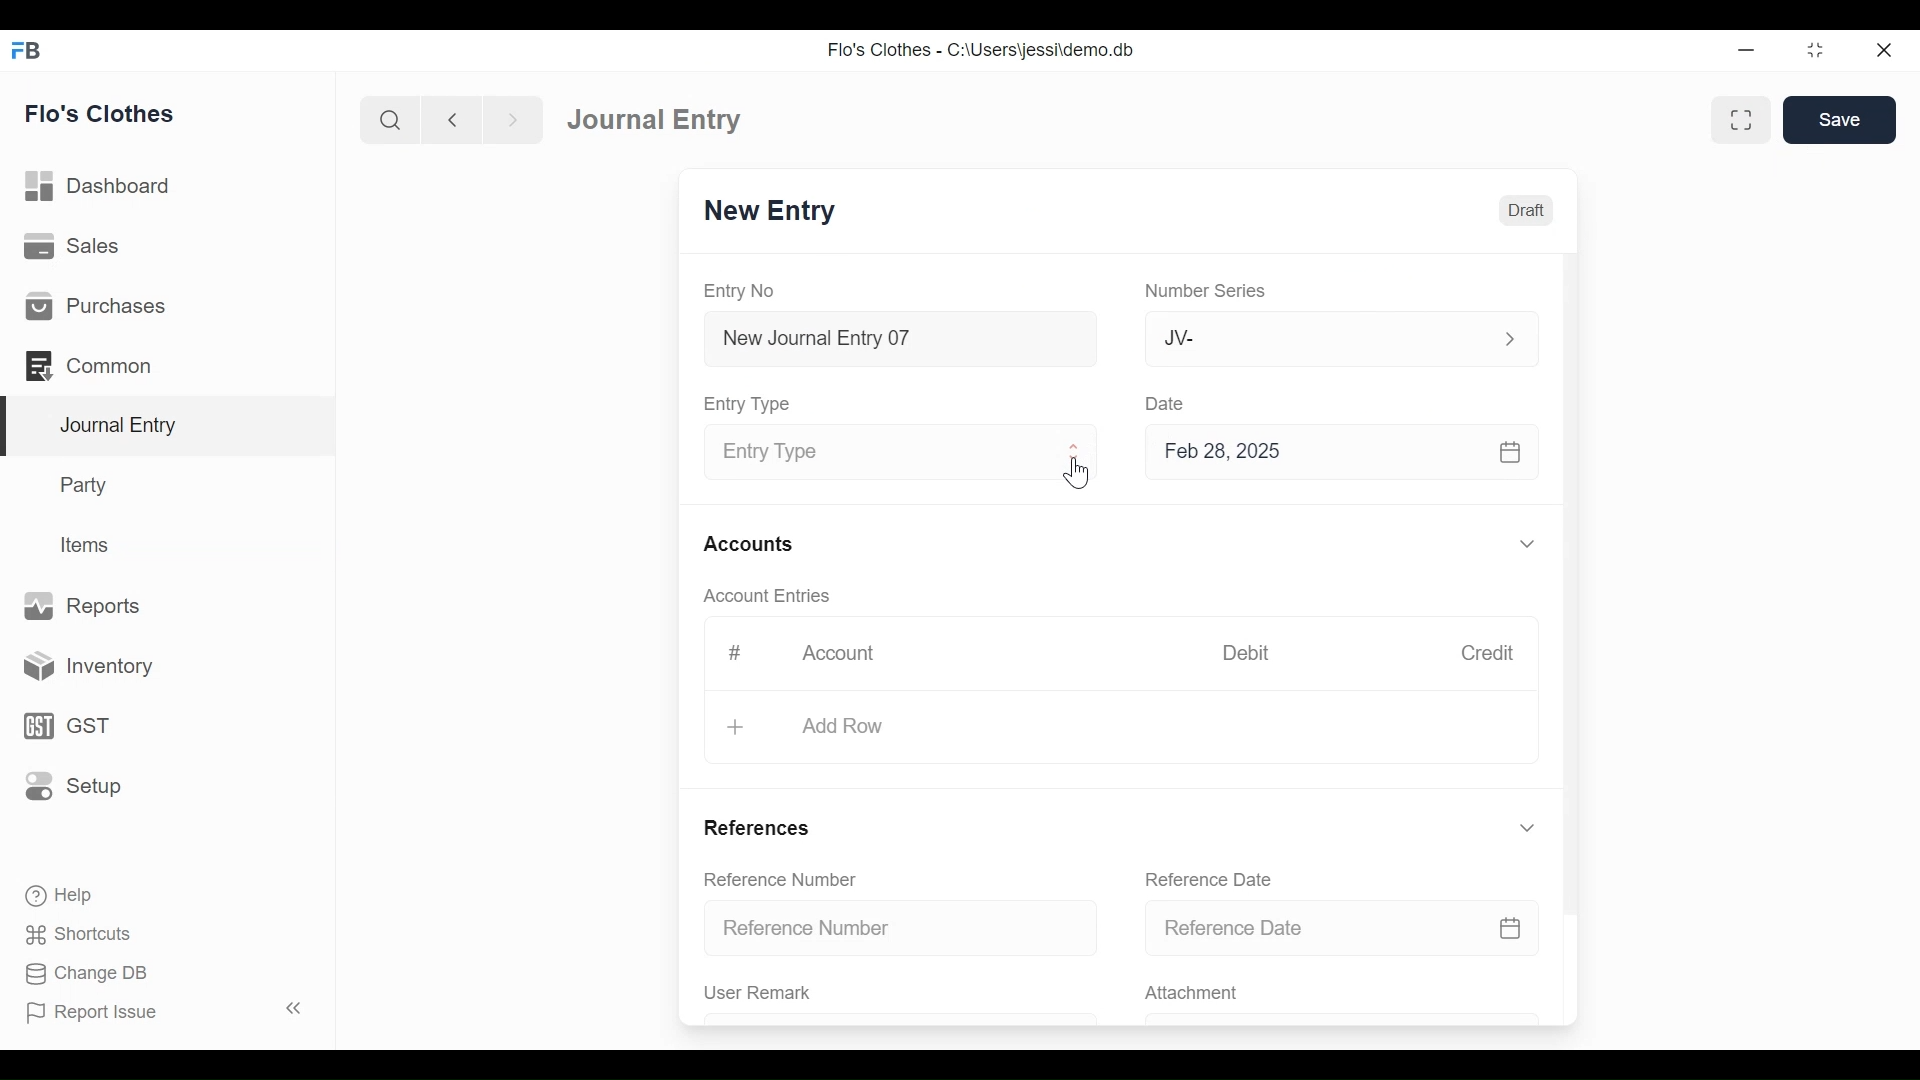 This screenshot has height=1080, width=1920. What do you see at coordinates (1171, 405) in the screenshot?
I see `Date` at bounding box center [1171, 405].